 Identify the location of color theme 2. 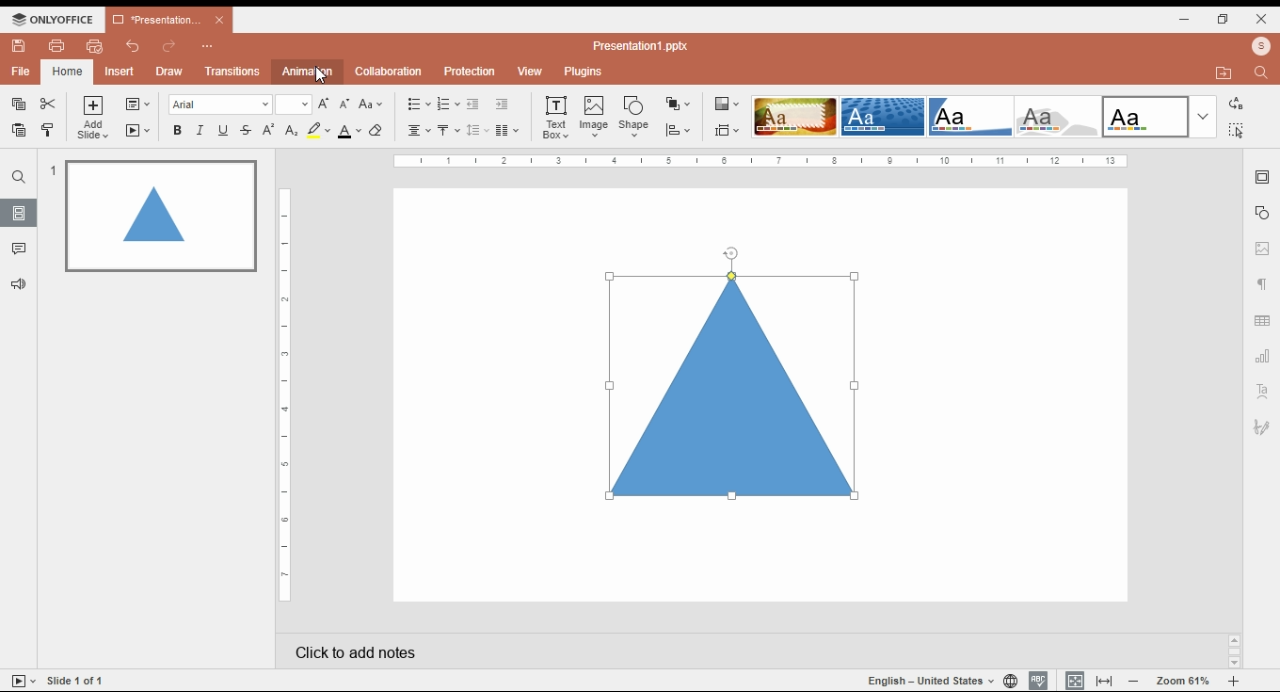
(882, 116).